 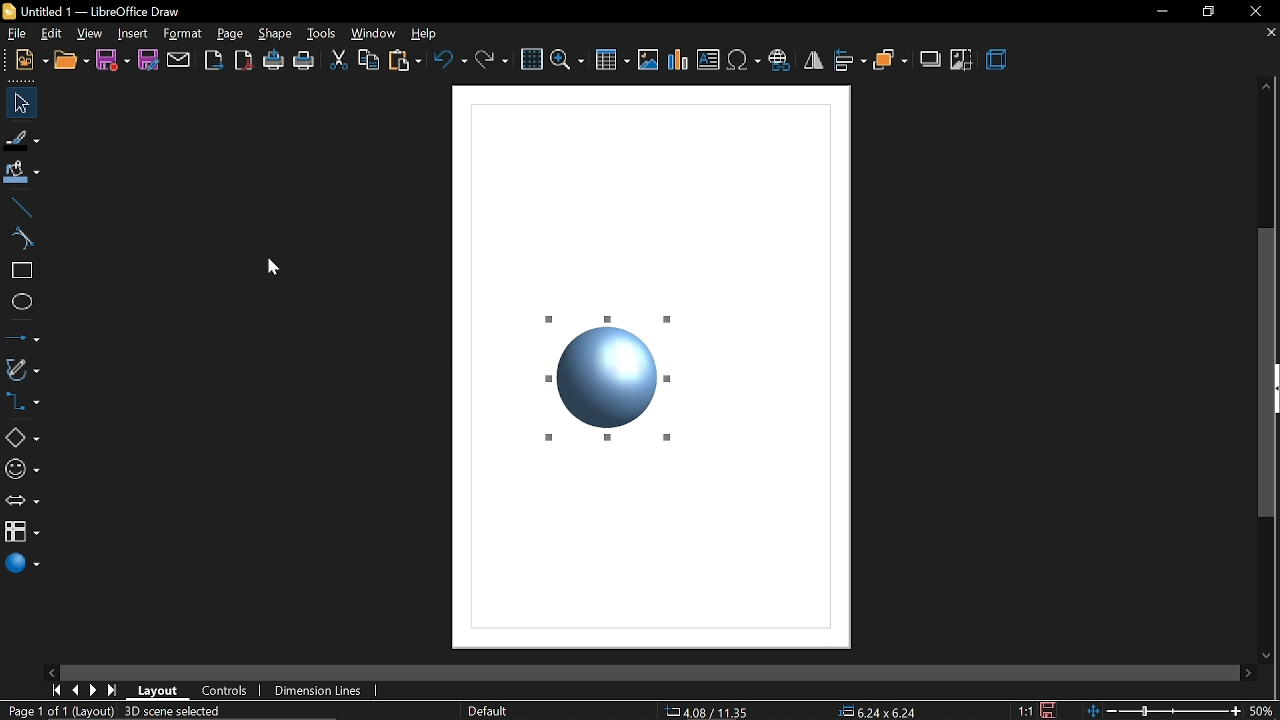 I want to click on move down, so click(x=1270, y=655).